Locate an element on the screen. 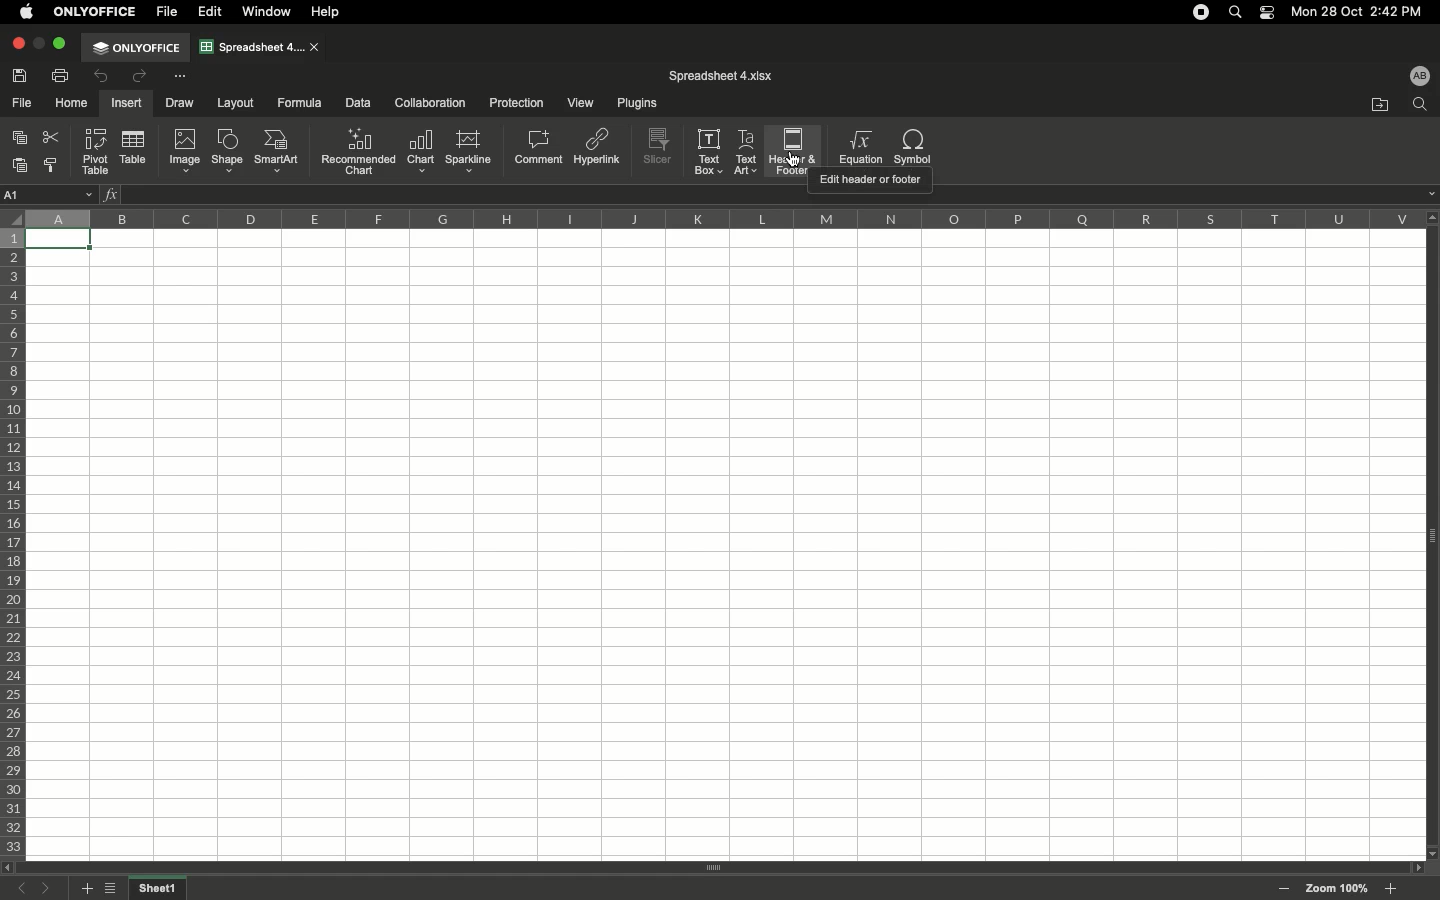 This screenshot has width=1440, height=900. Copy style is located at coordinates (53, 166).